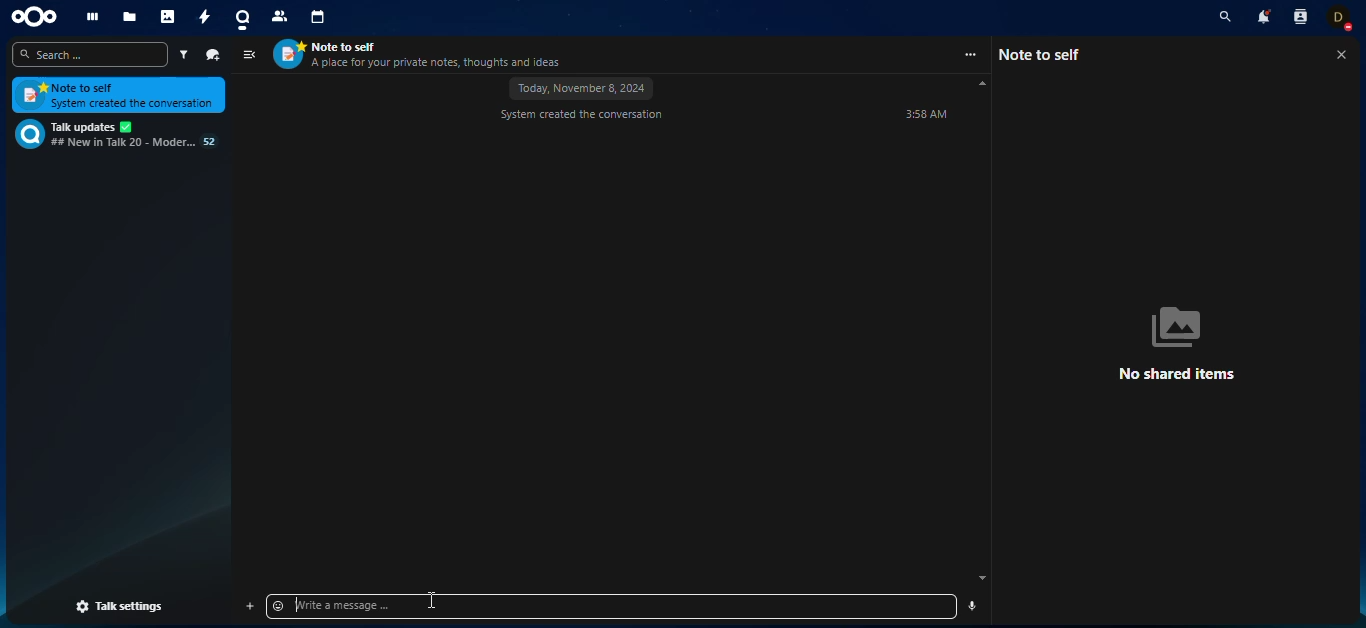  Describe the element at coordinates (1261, 19) in the screenshot. I see `notifications` at that location.